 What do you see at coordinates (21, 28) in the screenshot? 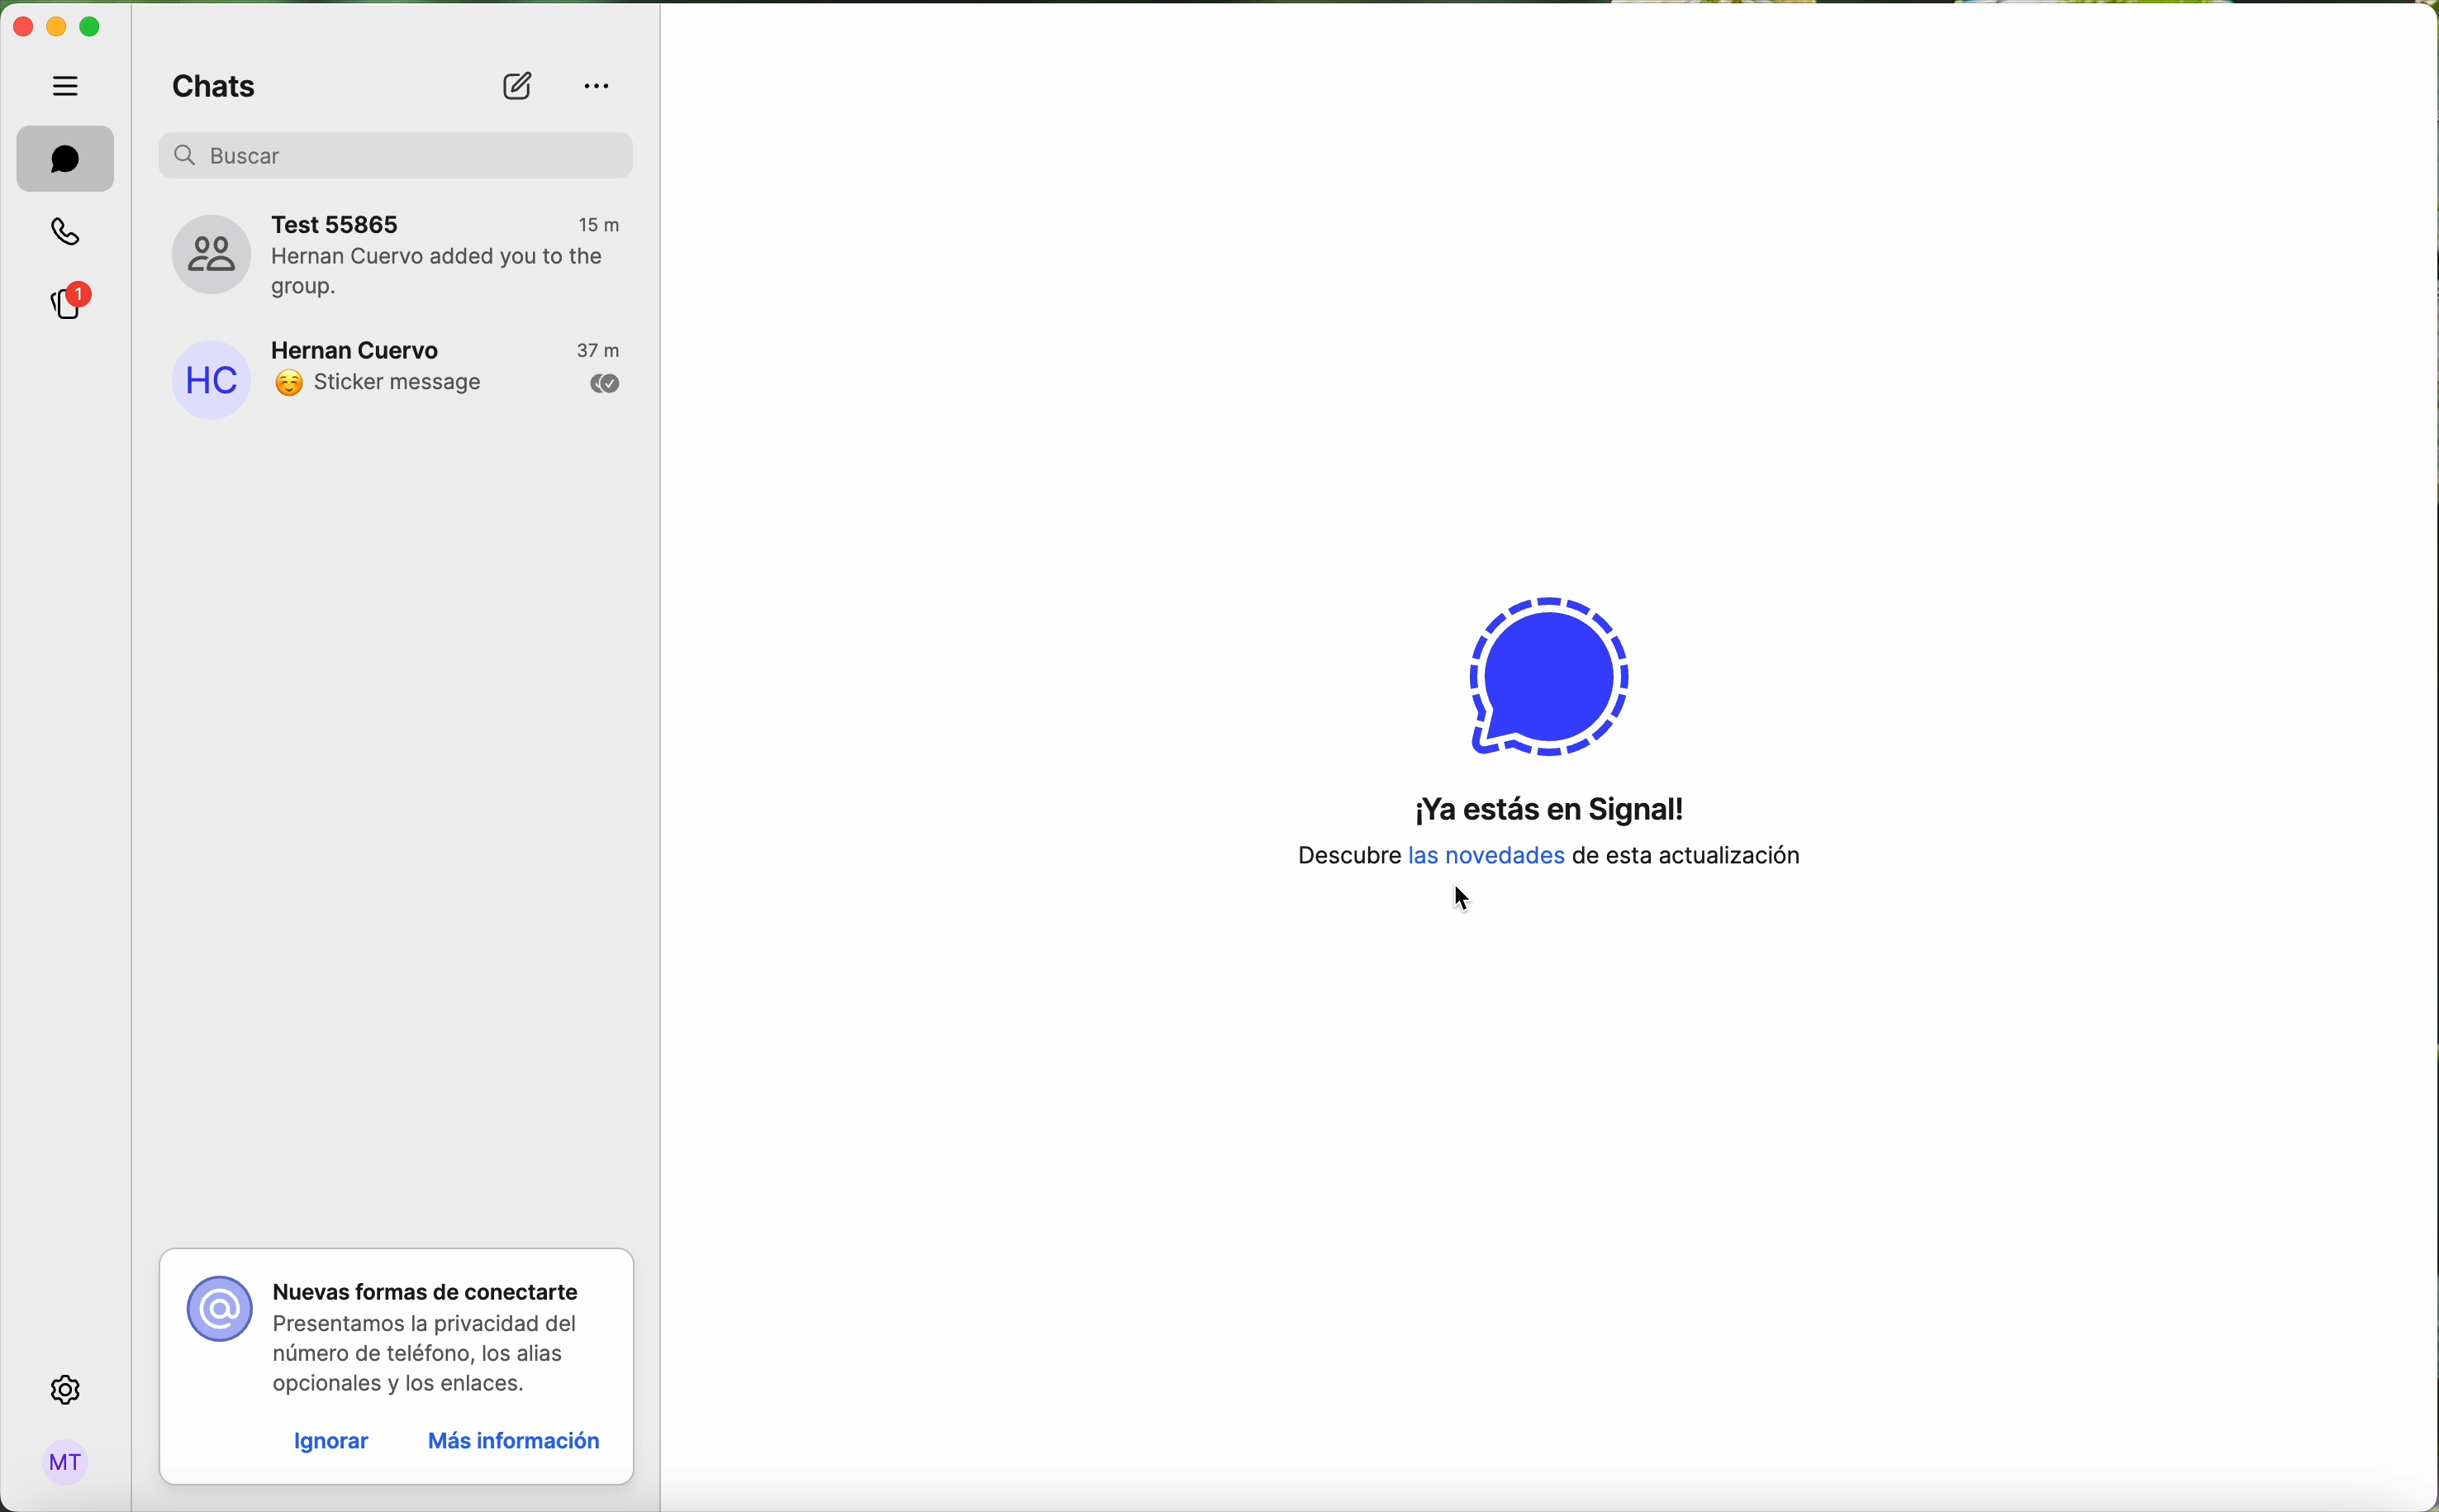
I see `close Signal` at bounding box center [21, 28].